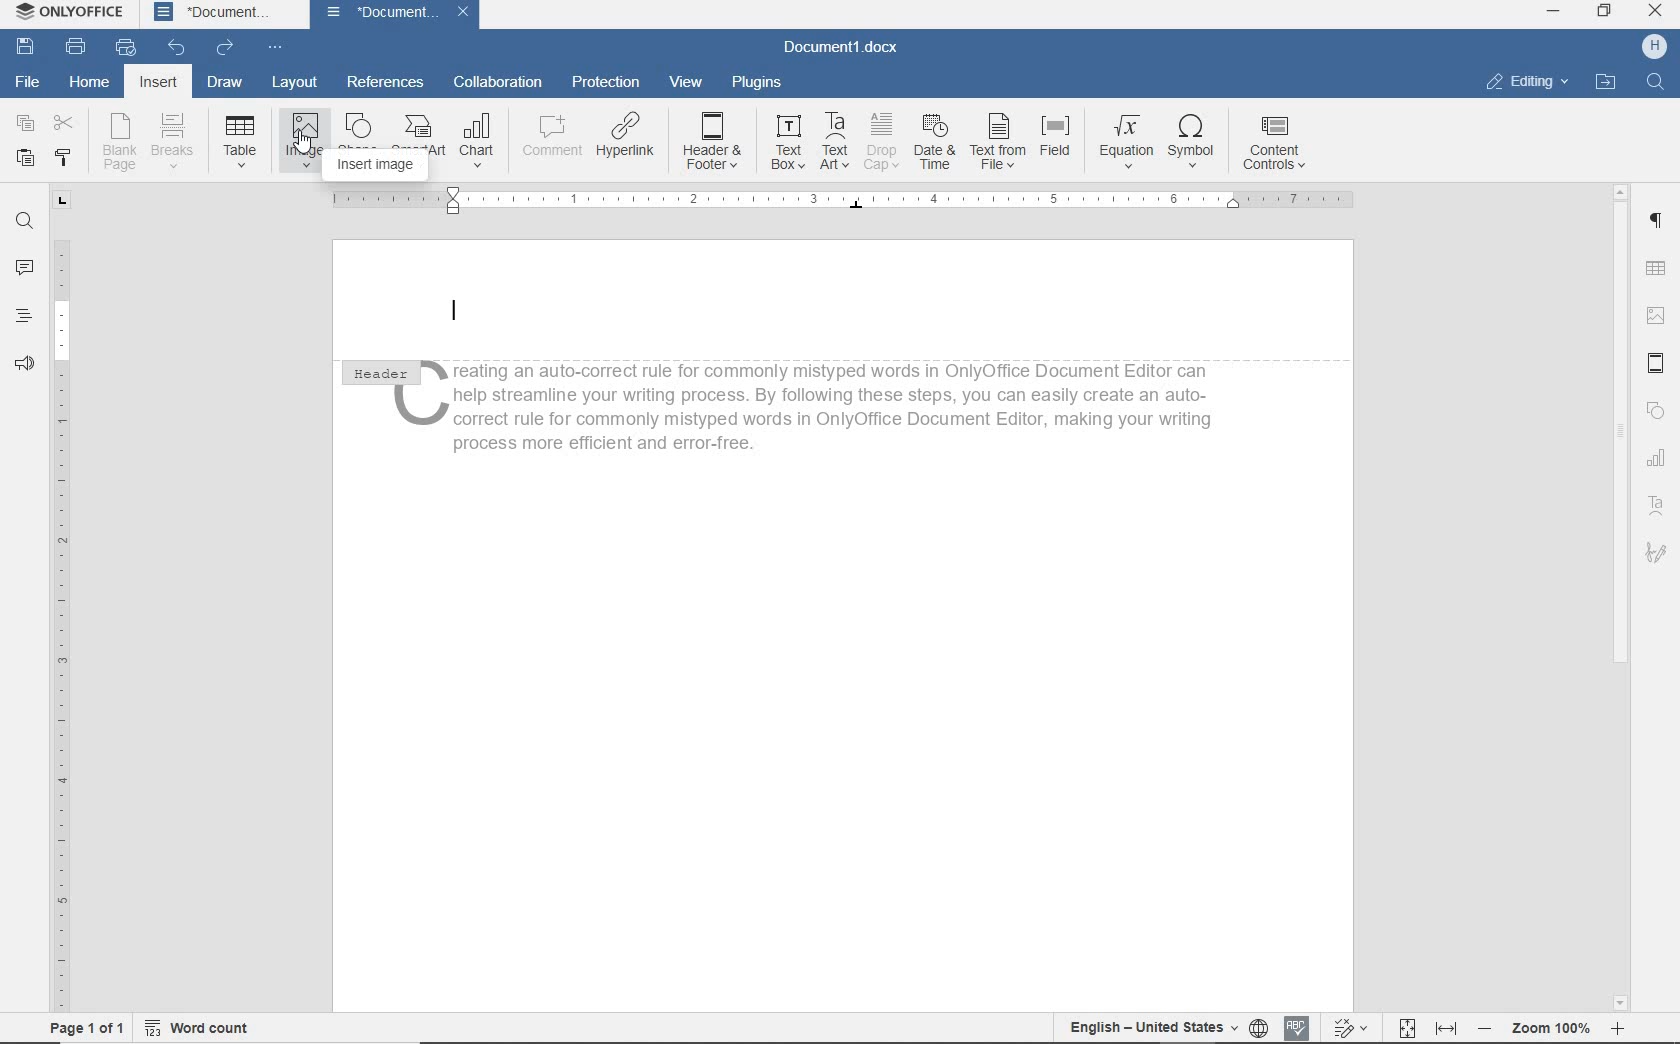  What do you see at coordinates (65, 11) in the screenshot?
I see `SYSTEM NAME` at bounding box center [65, 11].